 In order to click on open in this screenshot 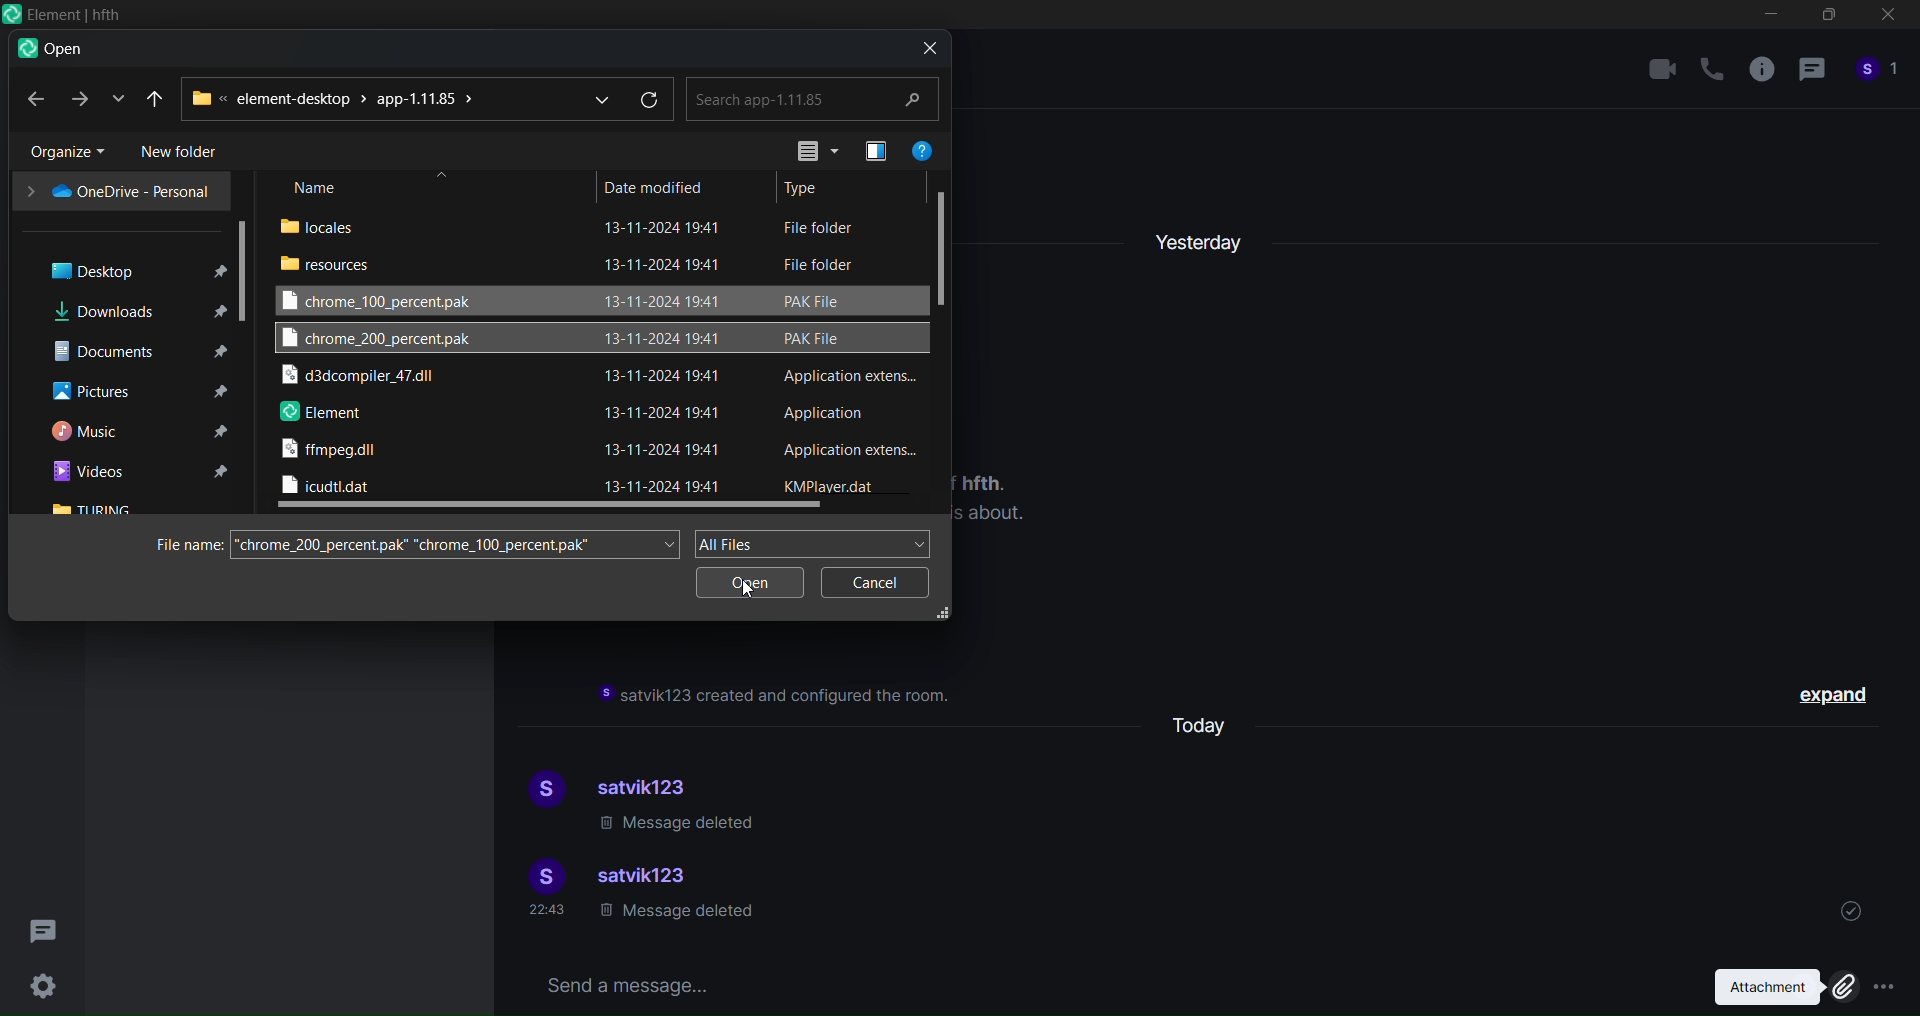, I will do `click(50, 50)`.